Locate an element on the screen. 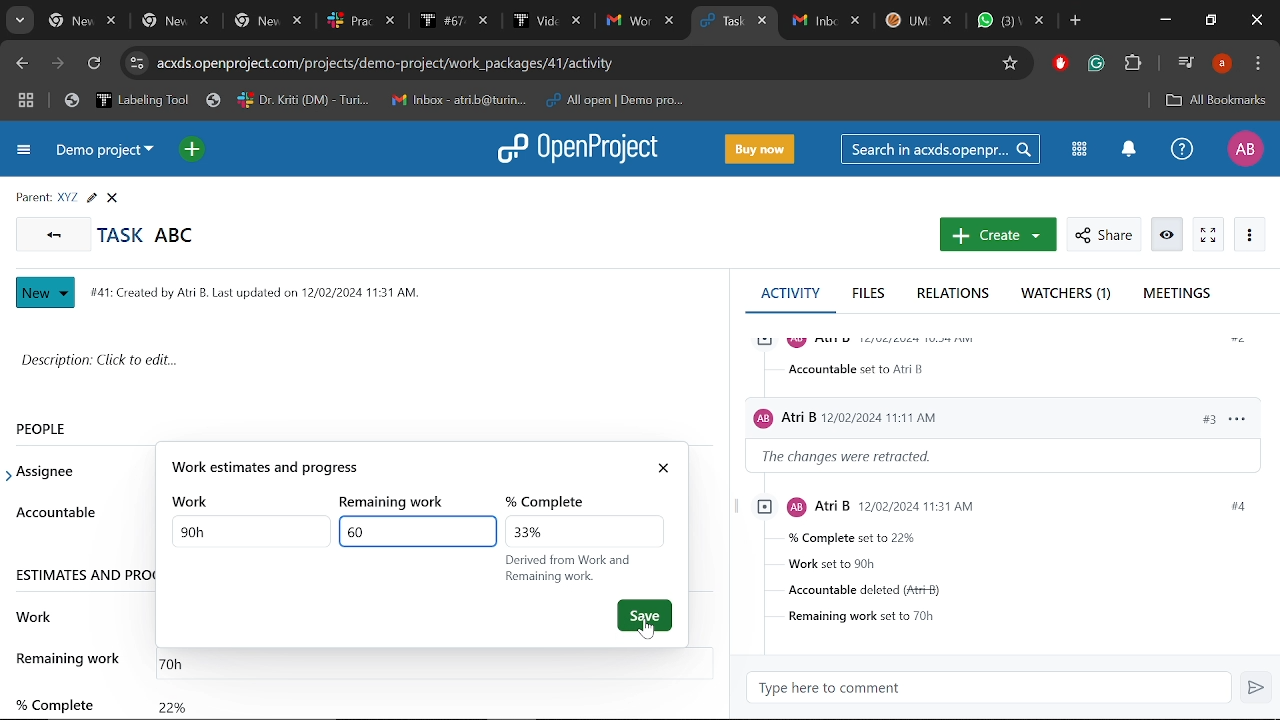 This screenshot has width=1280, height=720. accountable is located at coordinates (860, 369).